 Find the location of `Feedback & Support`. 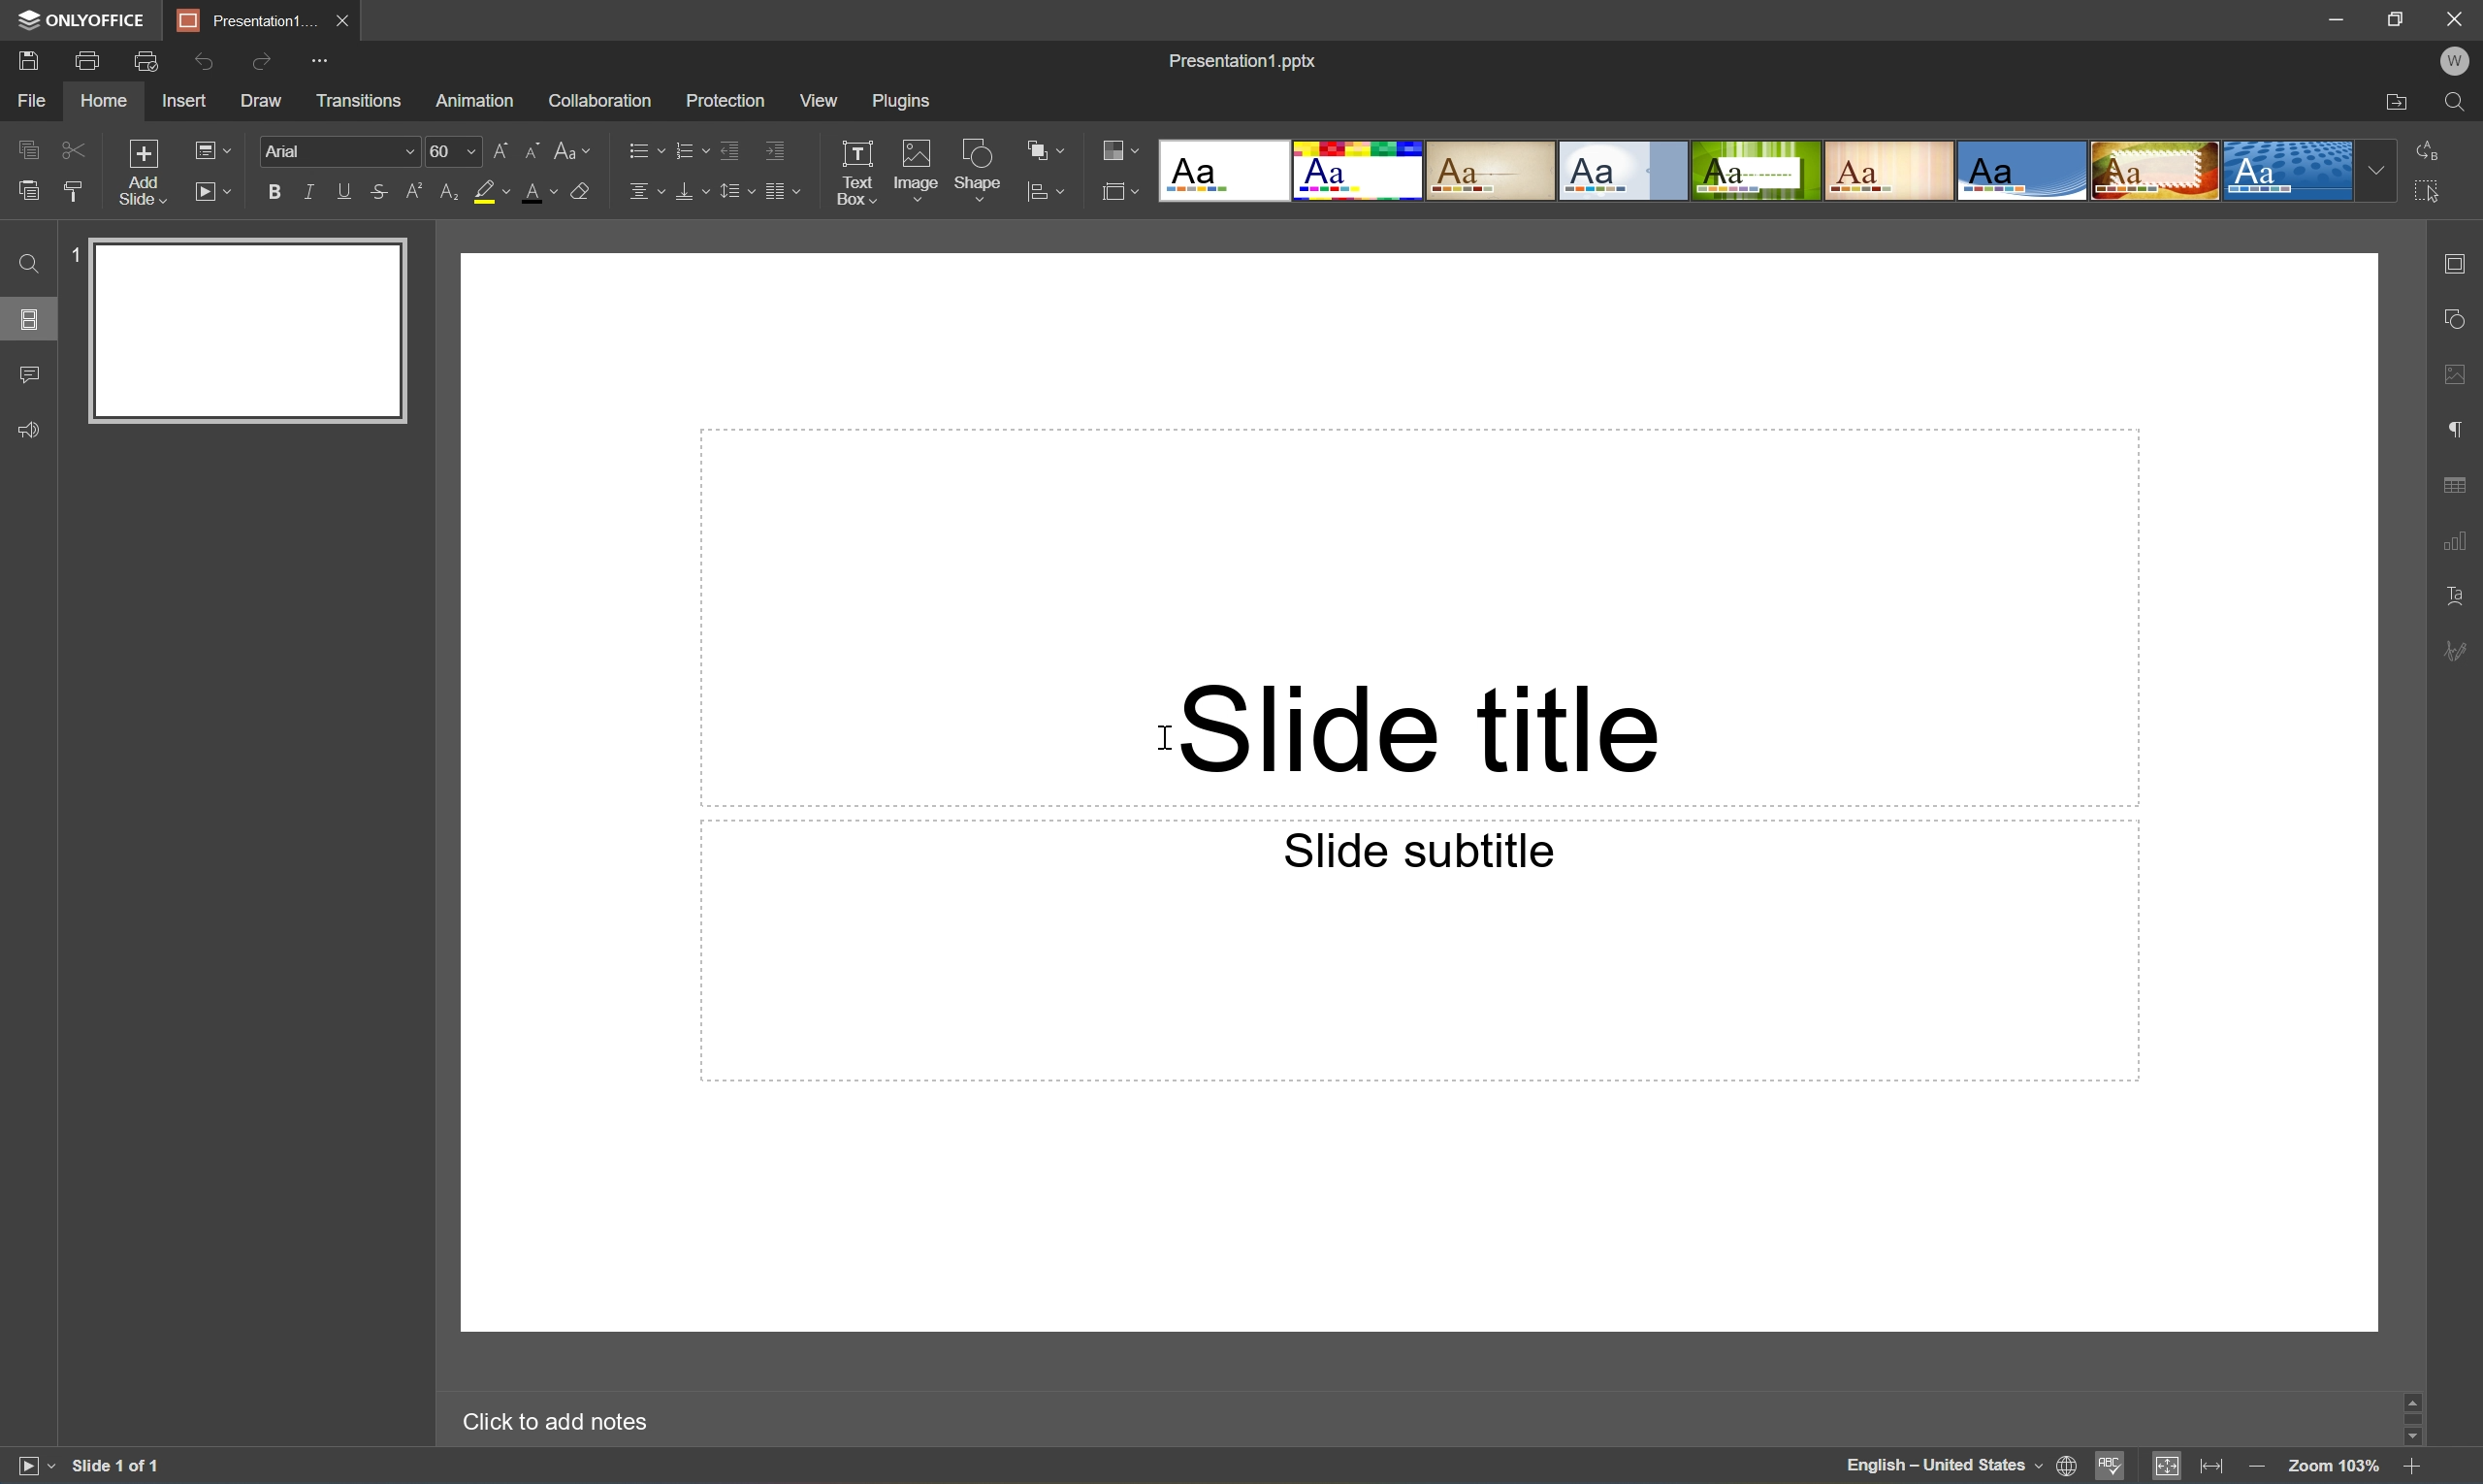

Feedback & Support is located at coordinates (25, 431).